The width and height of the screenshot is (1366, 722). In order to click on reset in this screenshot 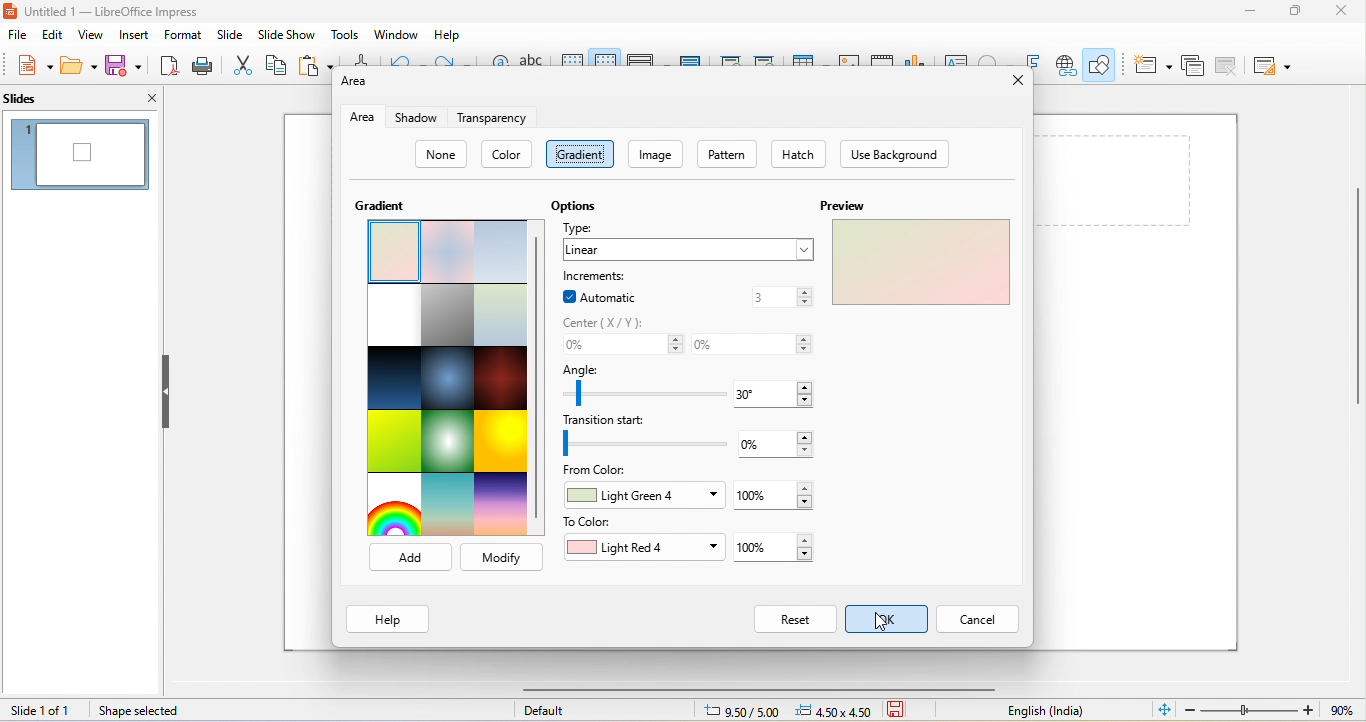, I will do `click(795, 619)`.